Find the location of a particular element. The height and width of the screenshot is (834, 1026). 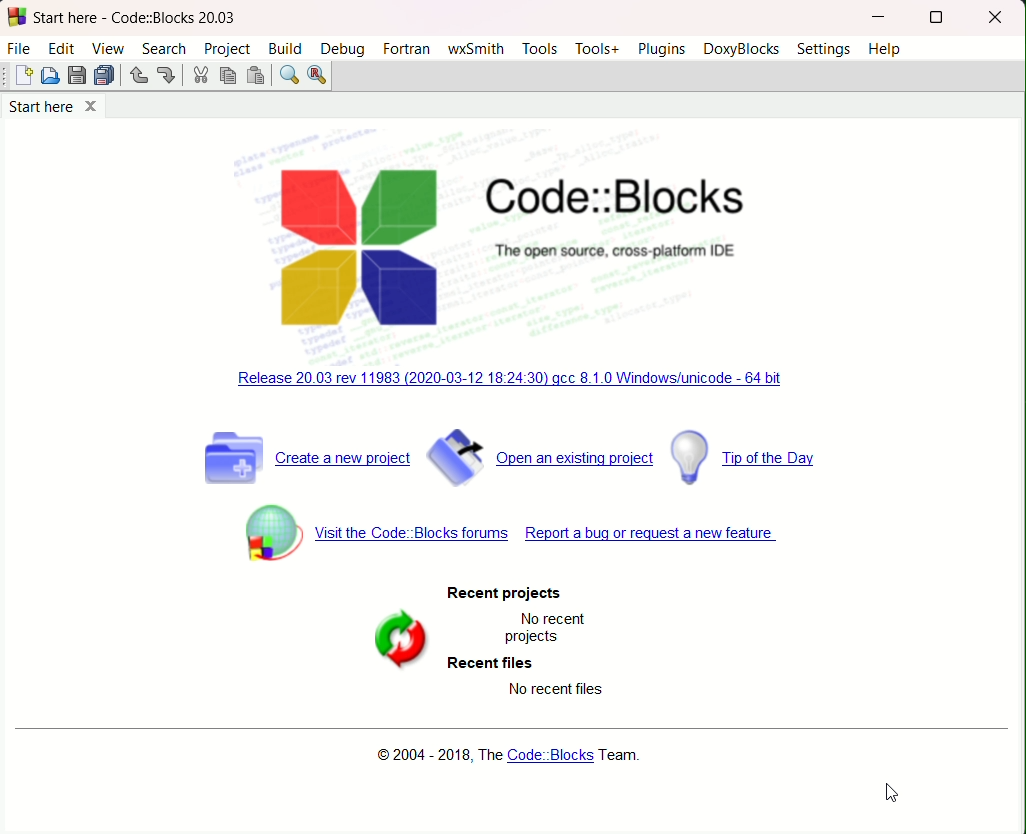

file is located at coordinates (20, 47).